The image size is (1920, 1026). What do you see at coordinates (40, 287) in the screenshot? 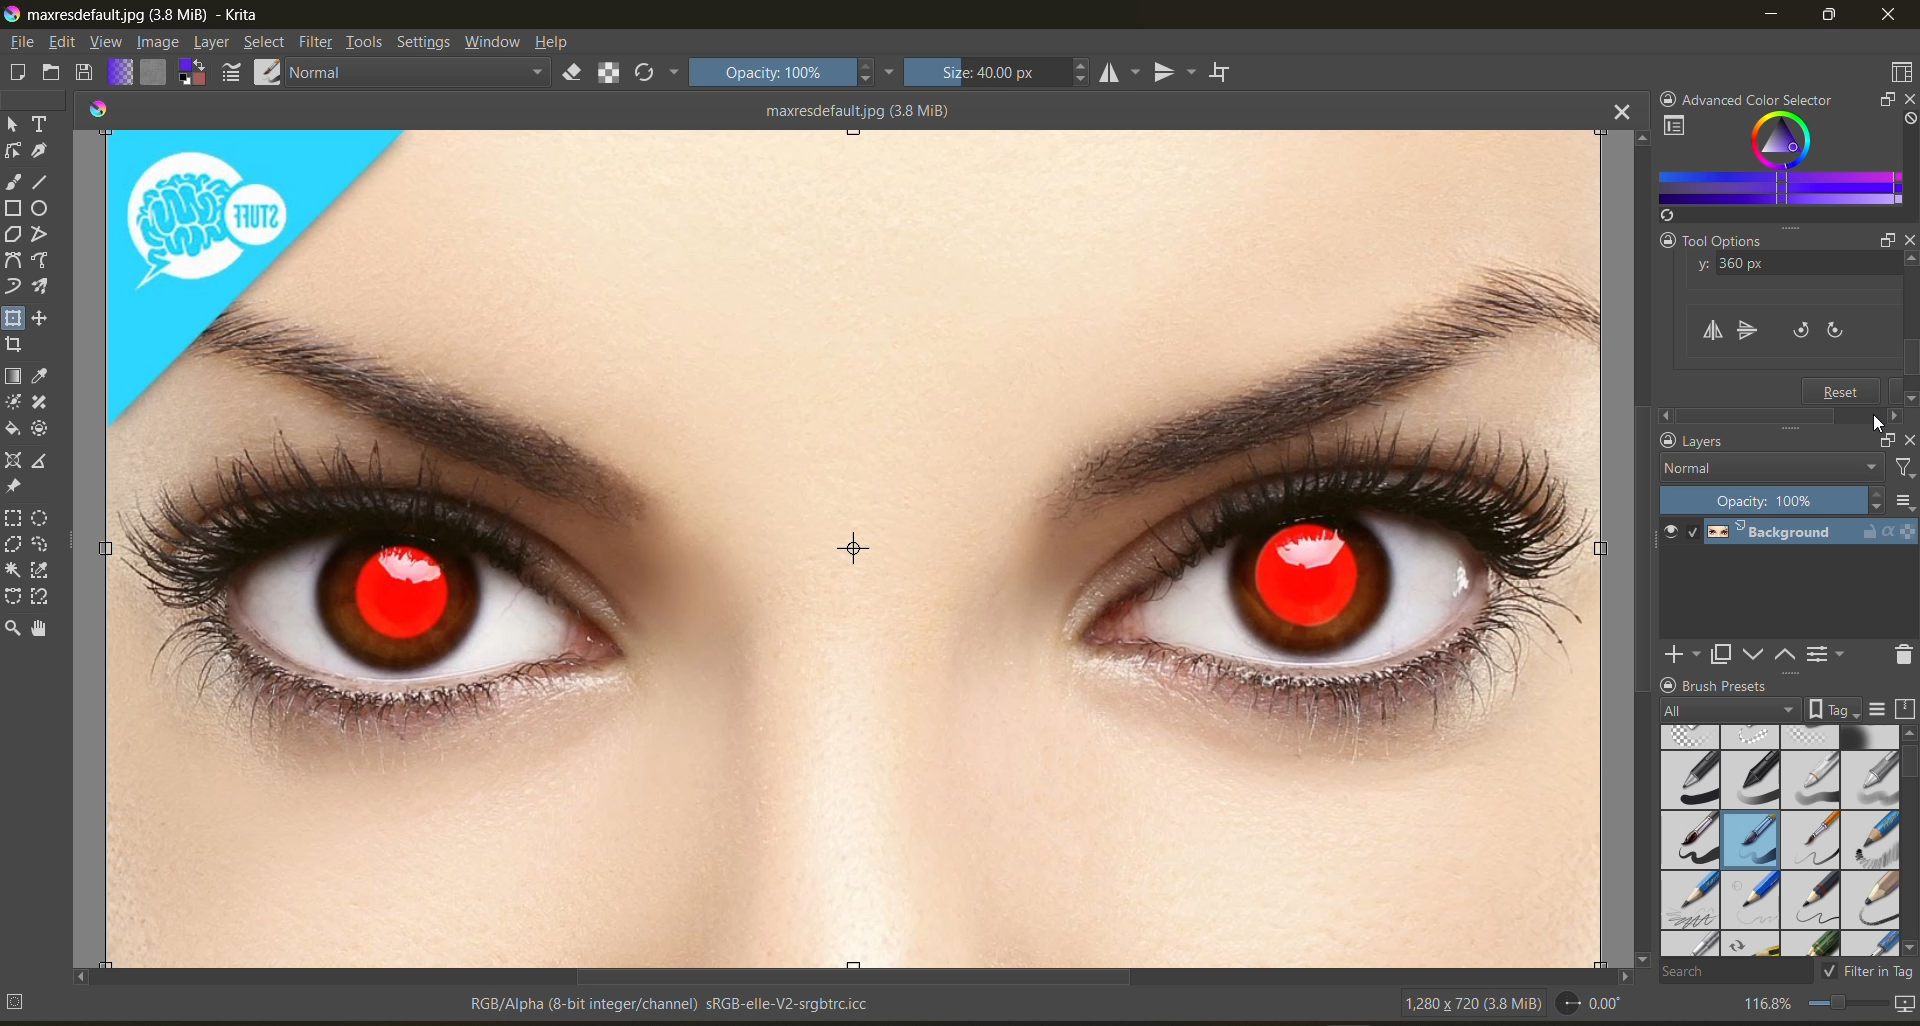
I see `tool` at bounding box center [40, 287].